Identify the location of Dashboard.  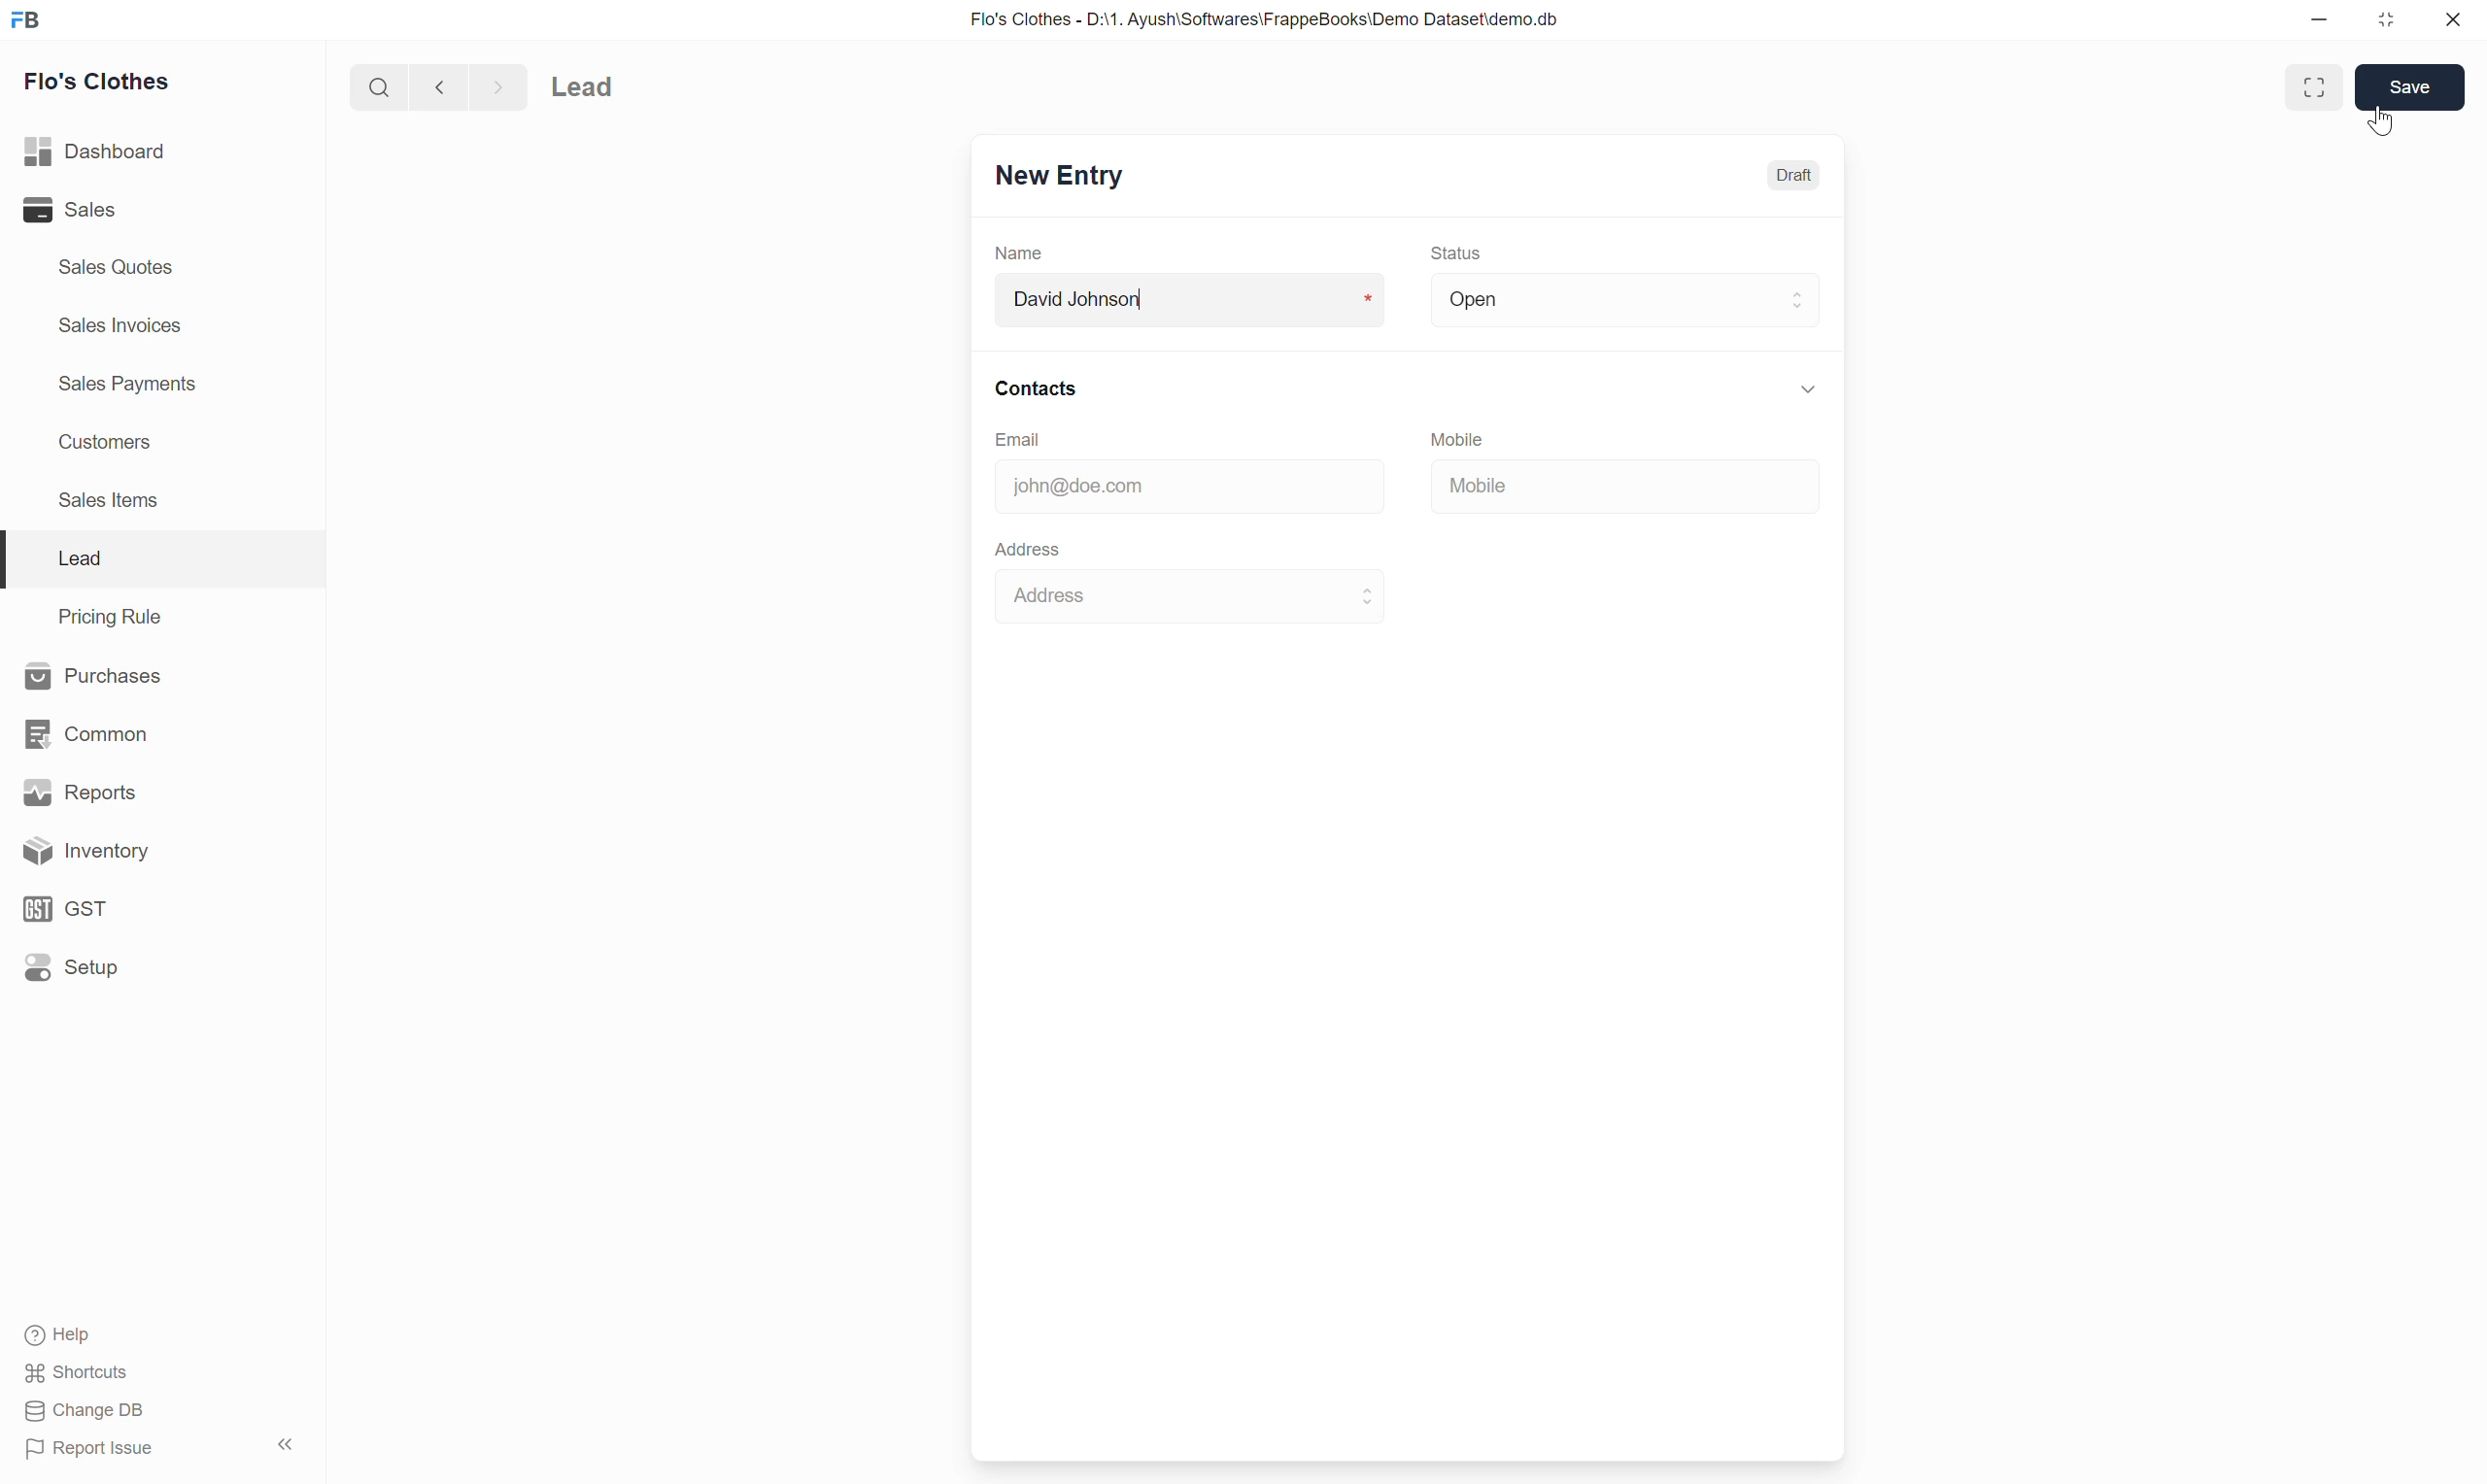
(95, 154).